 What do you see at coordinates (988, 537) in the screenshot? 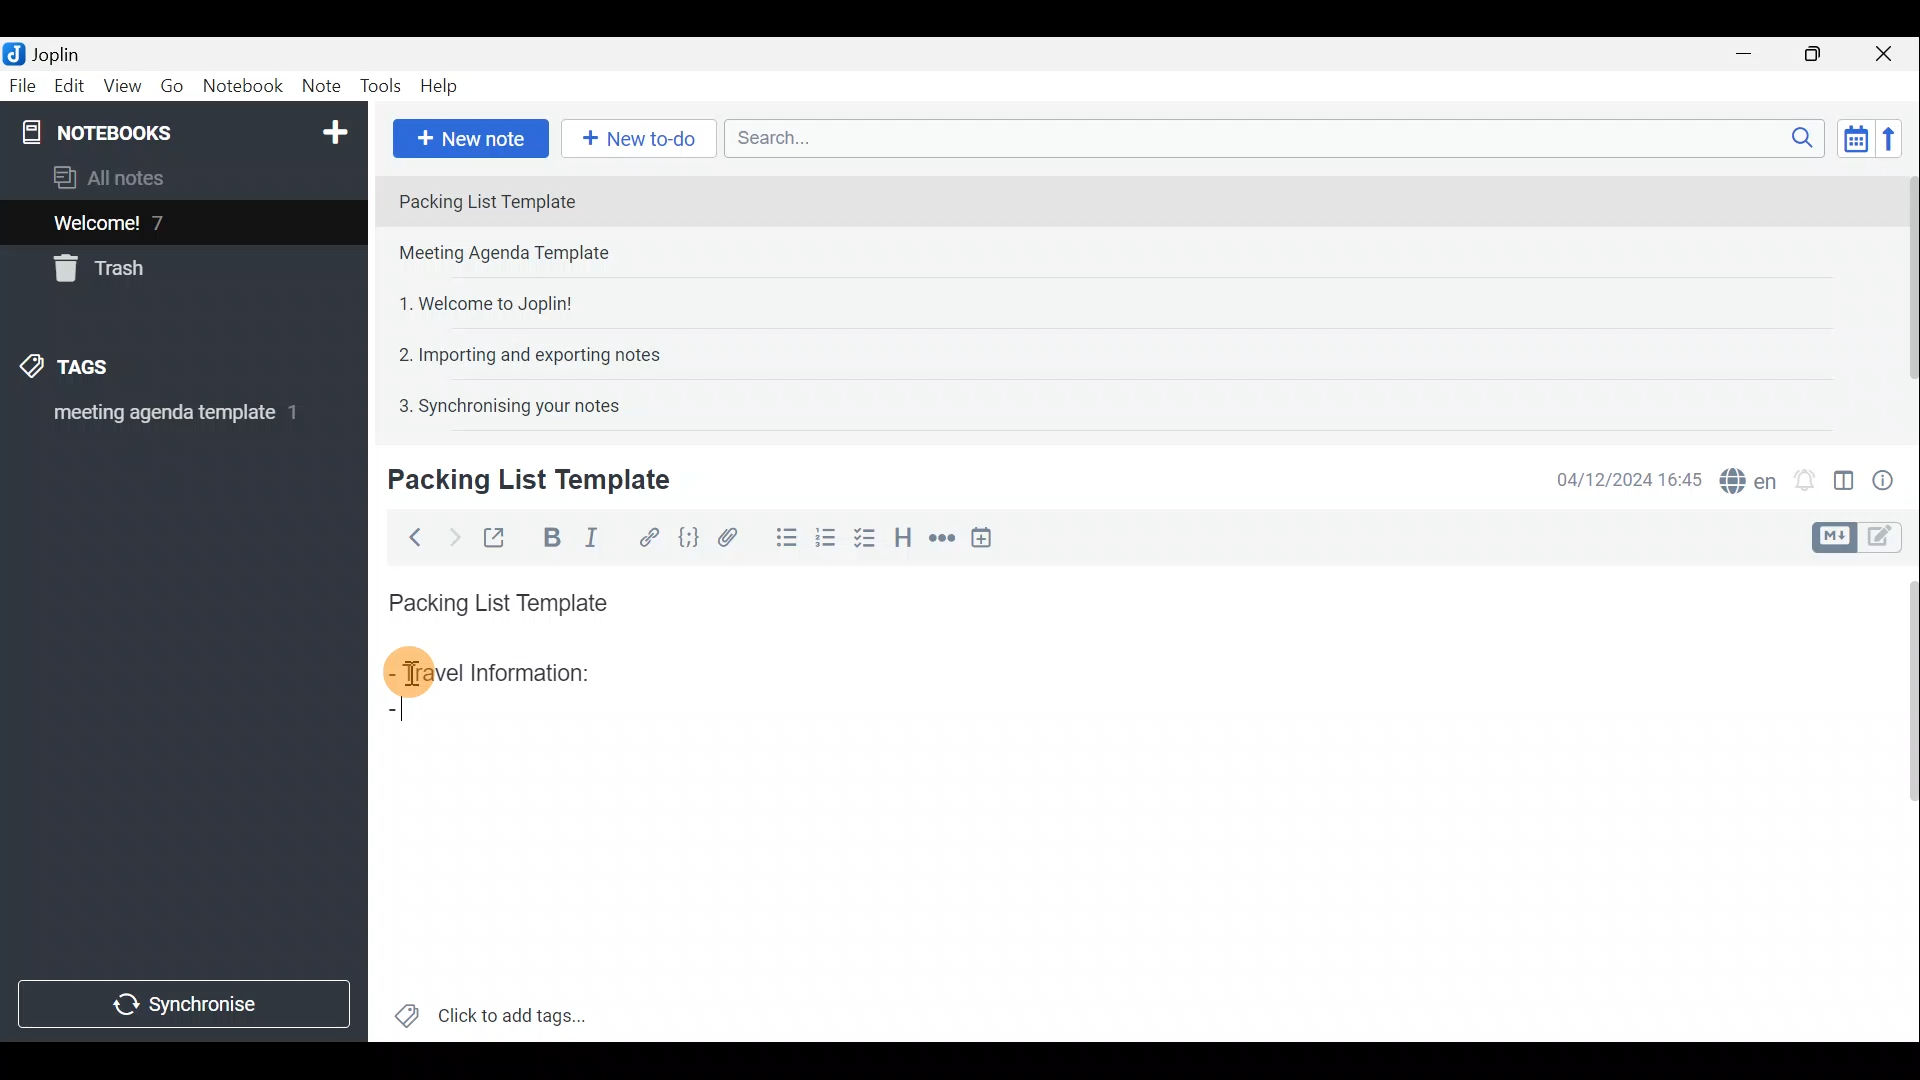
I see `Insert time` at bounding box center [988, 537].